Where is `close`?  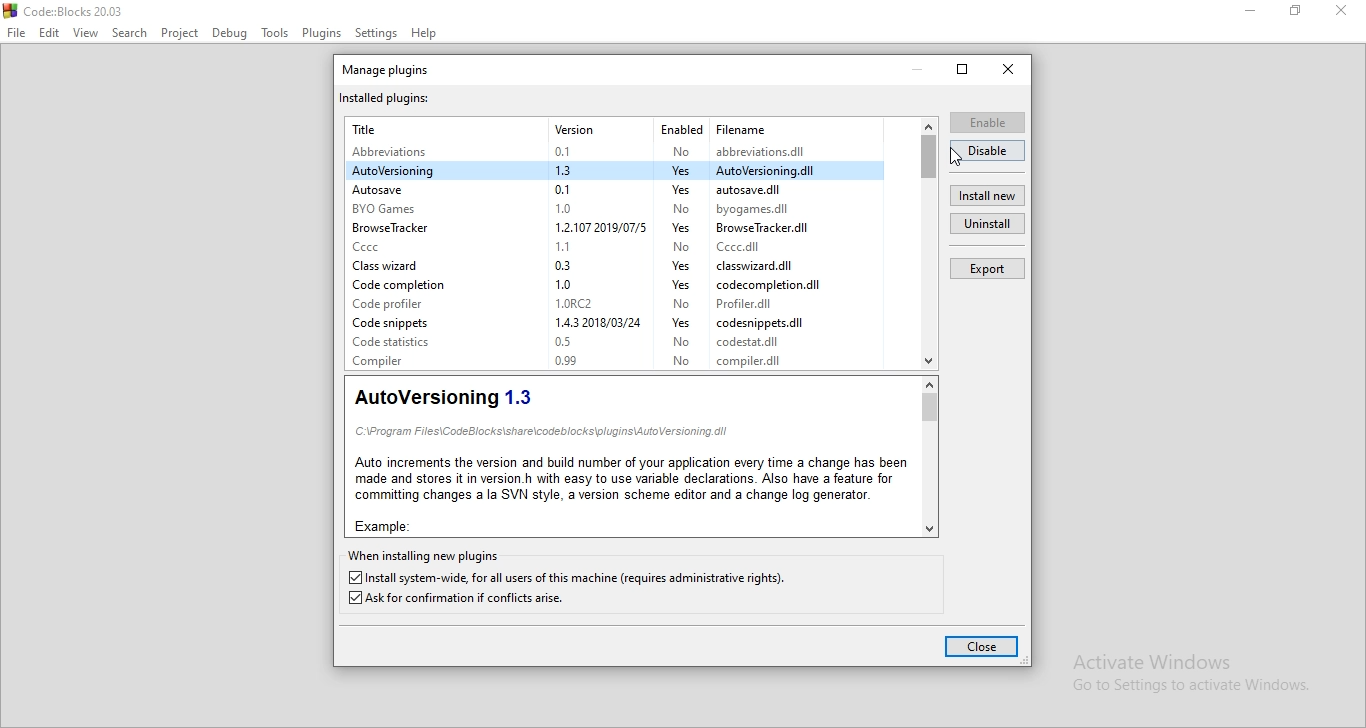
close is located at coordinates (1008, 69).